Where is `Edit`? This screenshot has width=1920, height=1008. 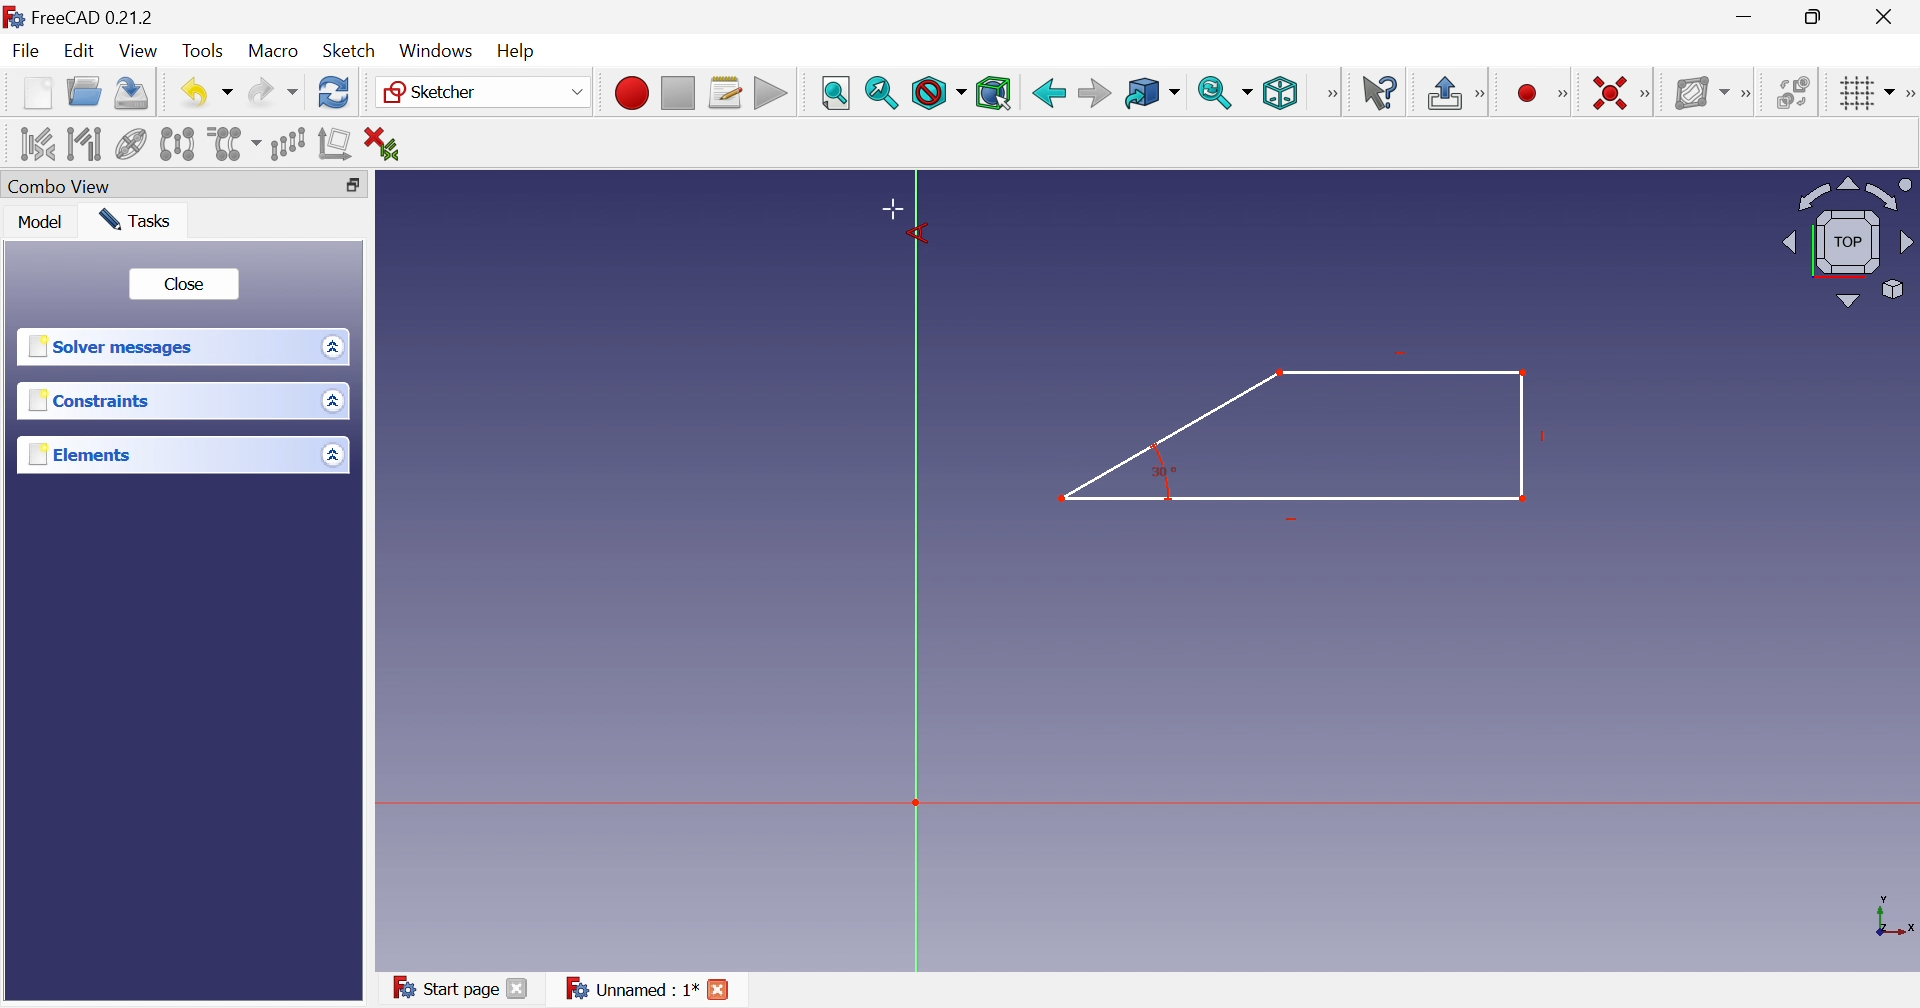 Edit is located at coordinates (81, 52).